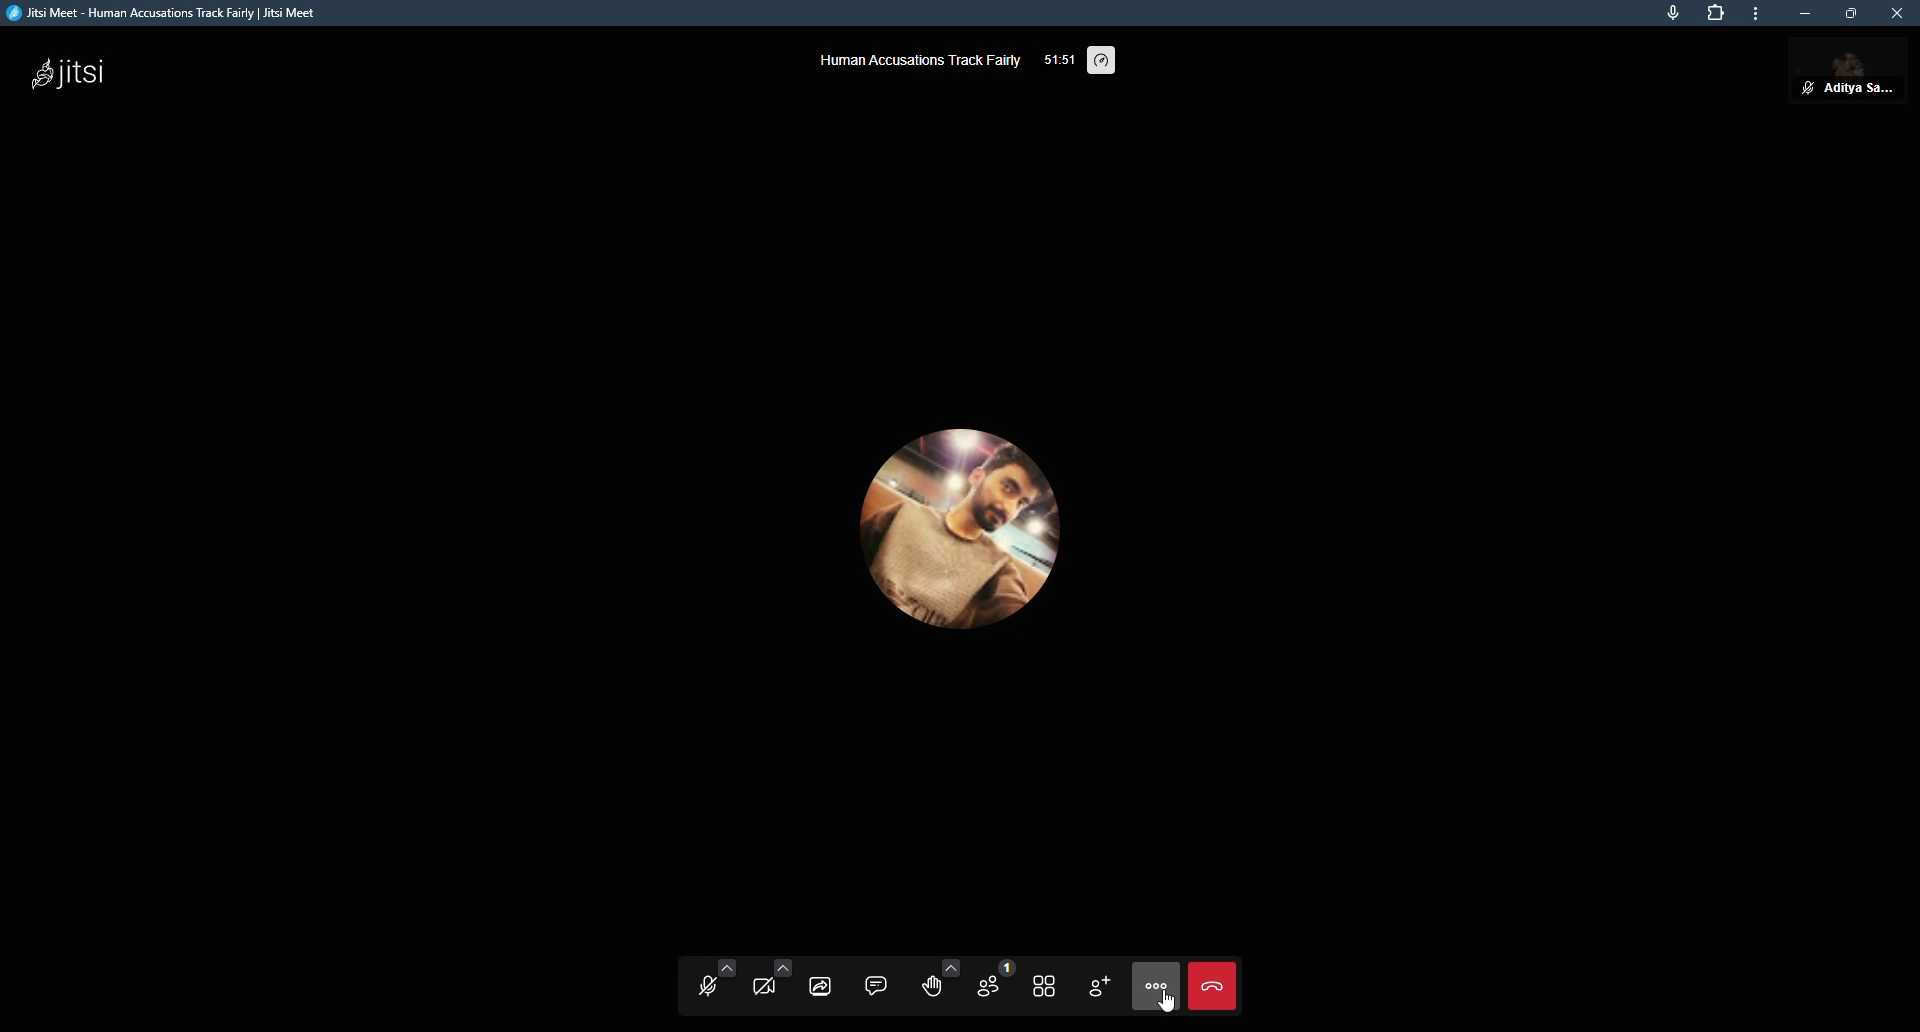 The height and width of the screenshot is (1032, 1920). I want to click on unmute, so click(1803, 87).